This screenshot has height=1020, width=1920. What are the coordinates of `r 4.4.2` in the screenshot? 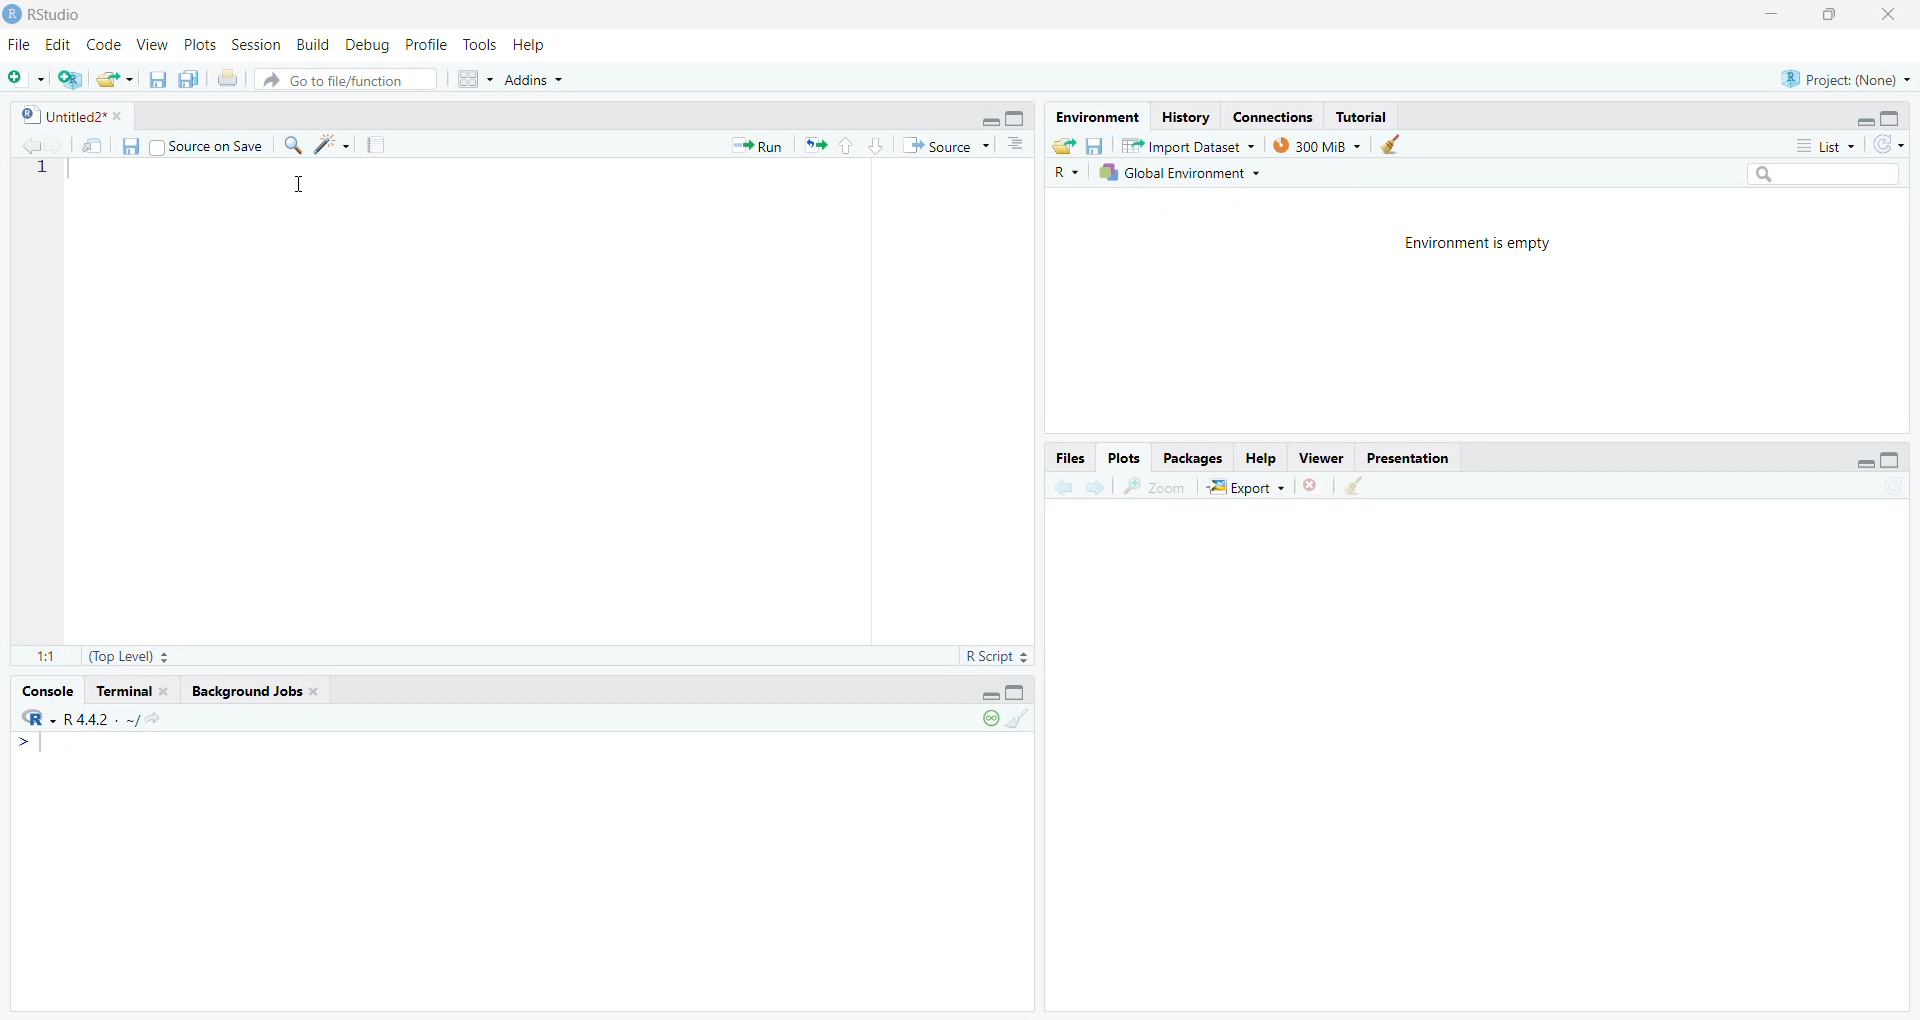 It's located at (100, 717).